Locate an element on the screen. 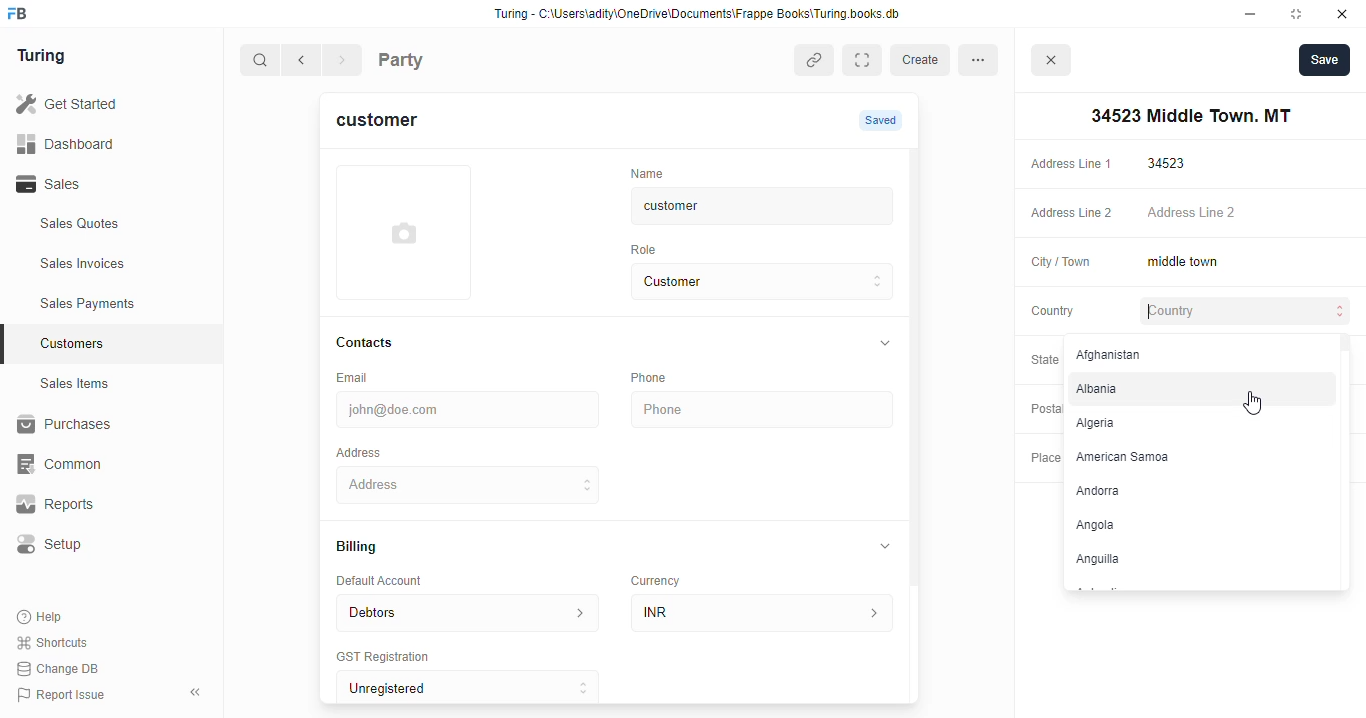 The image size is (1366, 718). maximise is located at coordinates (1300, 14).